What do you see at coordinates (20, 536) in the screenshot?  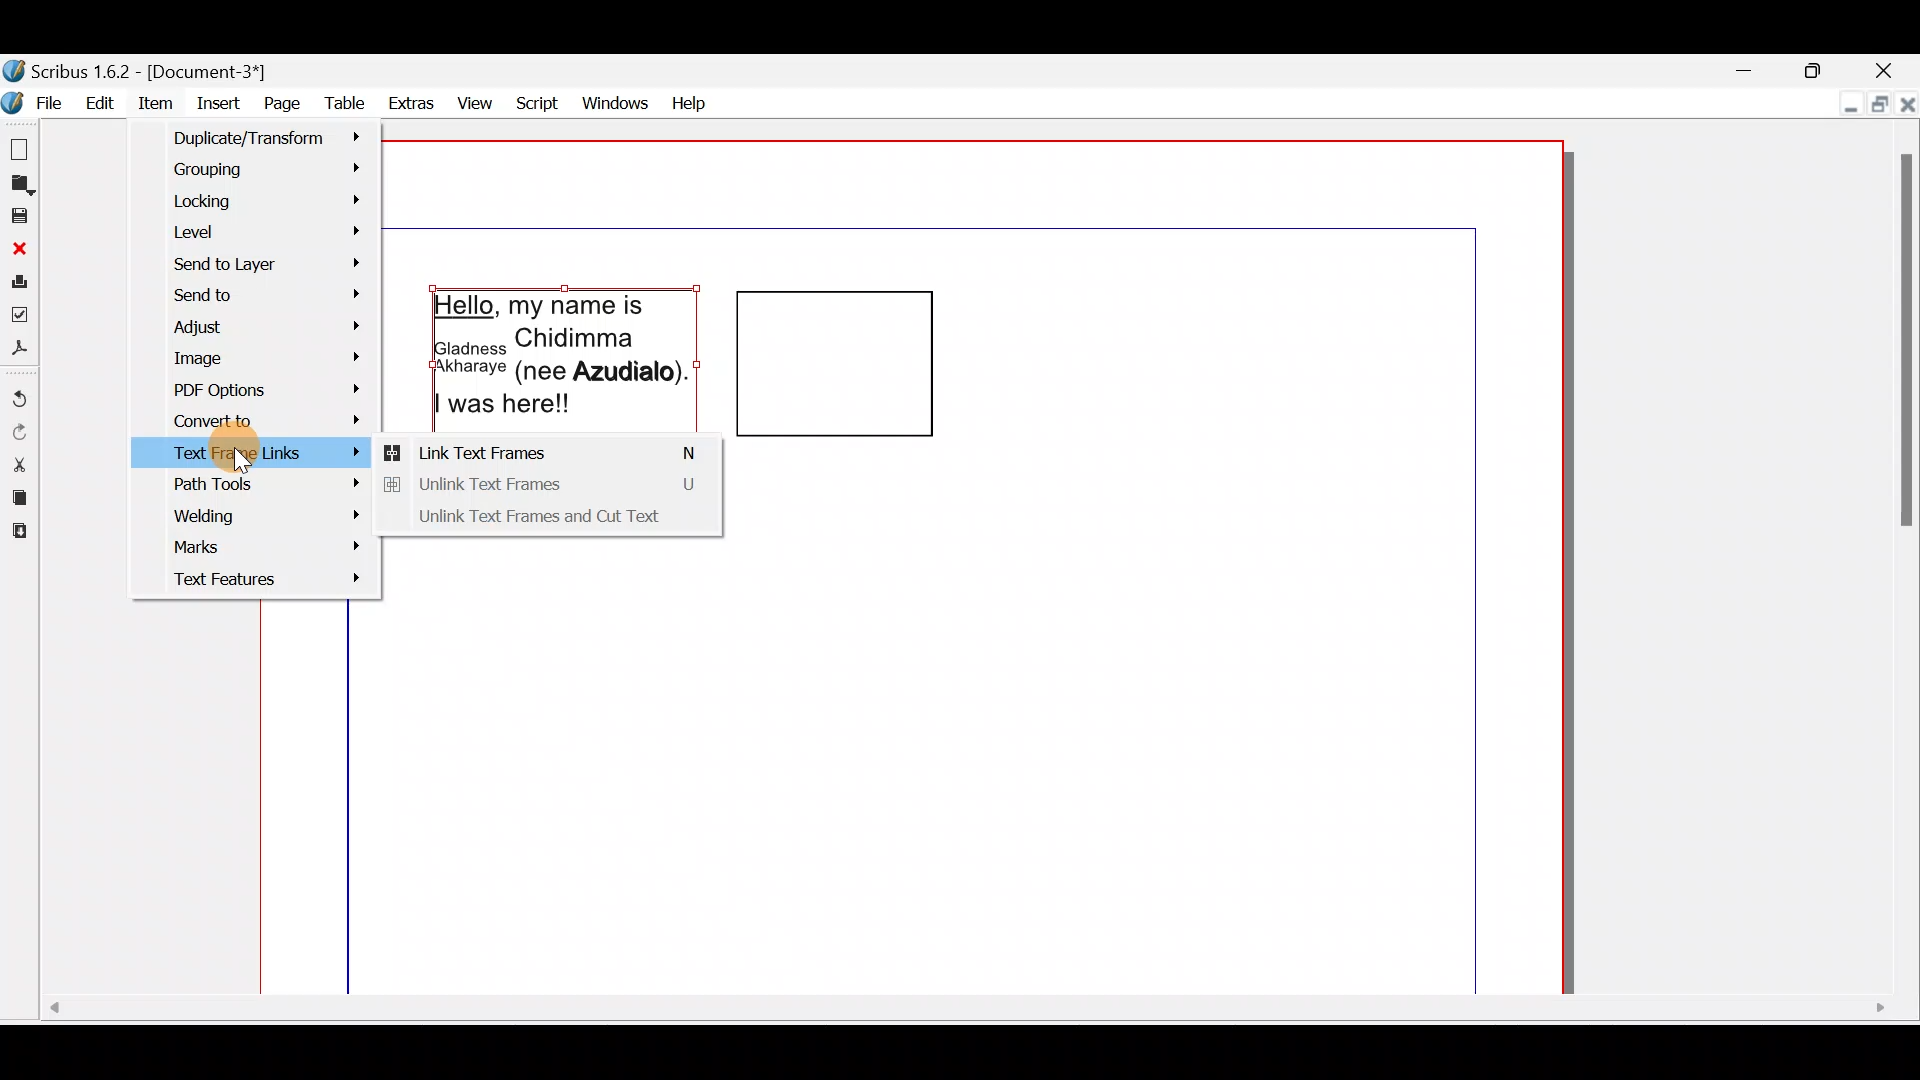 I see `Paste` at bounding box center [20, 536].